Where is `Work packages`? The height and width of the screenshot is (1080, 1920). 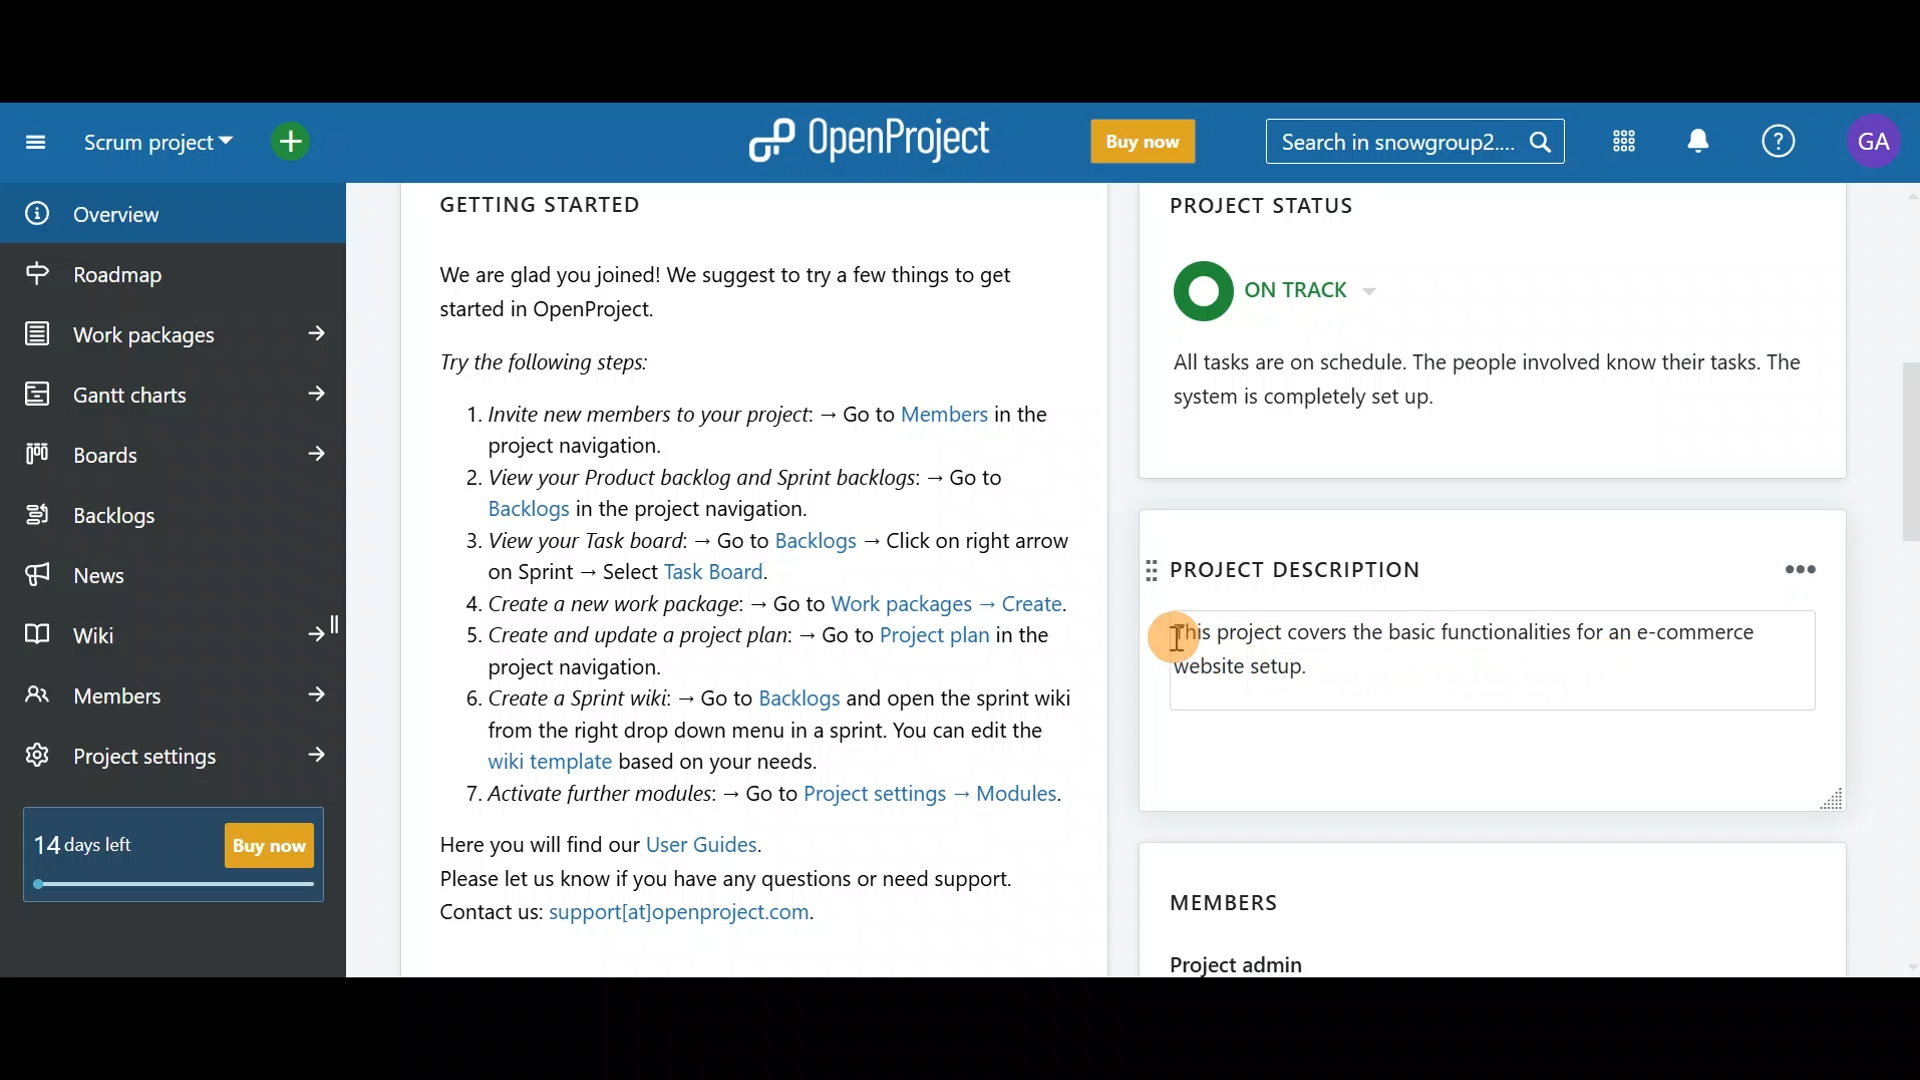 Work packages is located at coordinates (176, 335).